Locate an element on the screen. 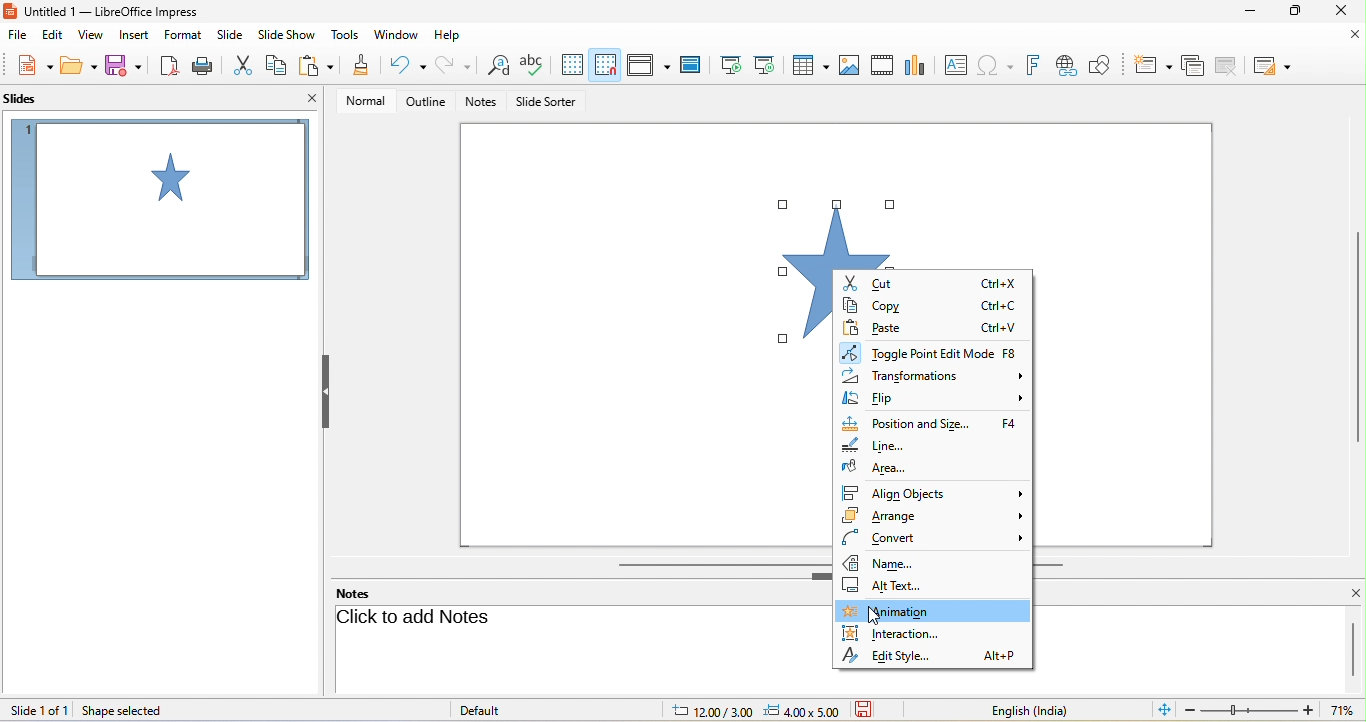  notes is located at coordinates (357, 593).